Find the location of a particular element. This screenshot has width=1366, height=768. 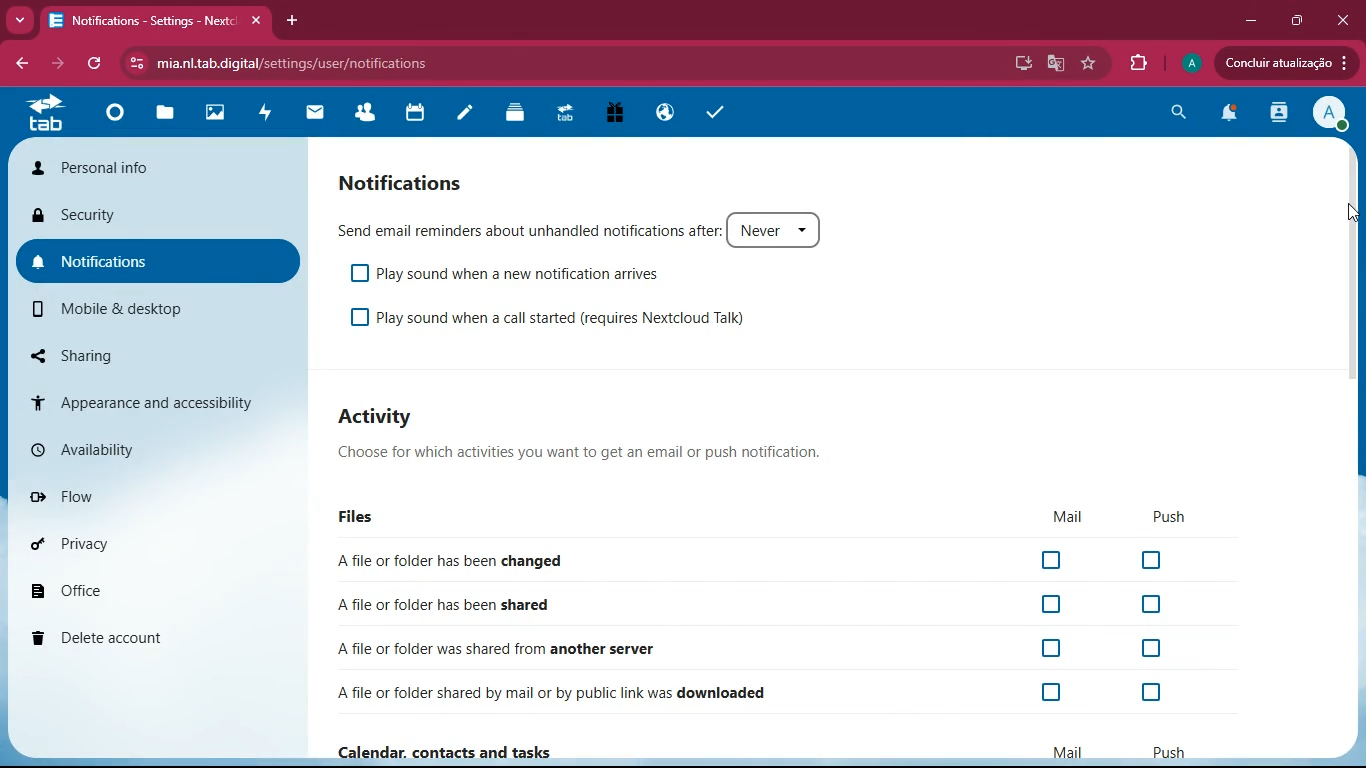

flow is located at coordinates (162, 495).